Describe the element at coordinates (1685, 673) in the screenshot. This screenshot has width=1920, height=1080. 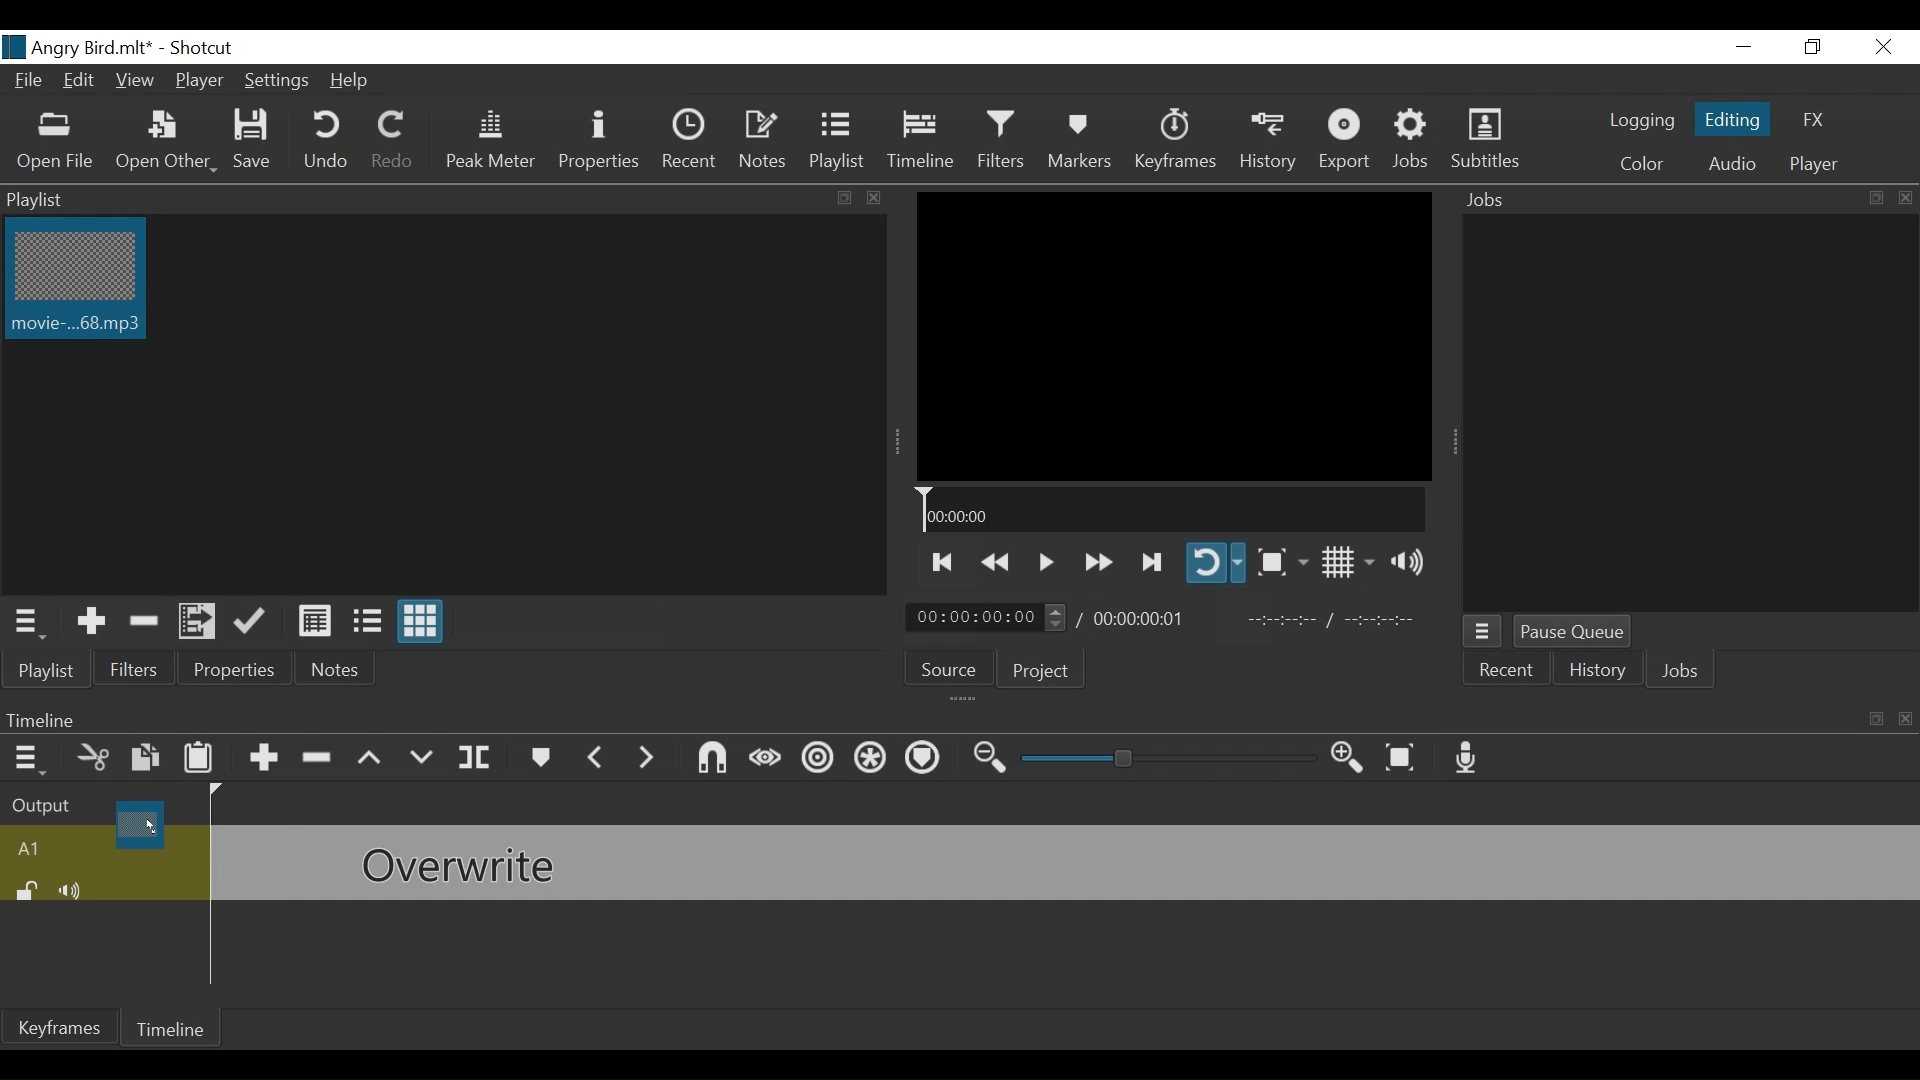
I see `Jobs` at that location.